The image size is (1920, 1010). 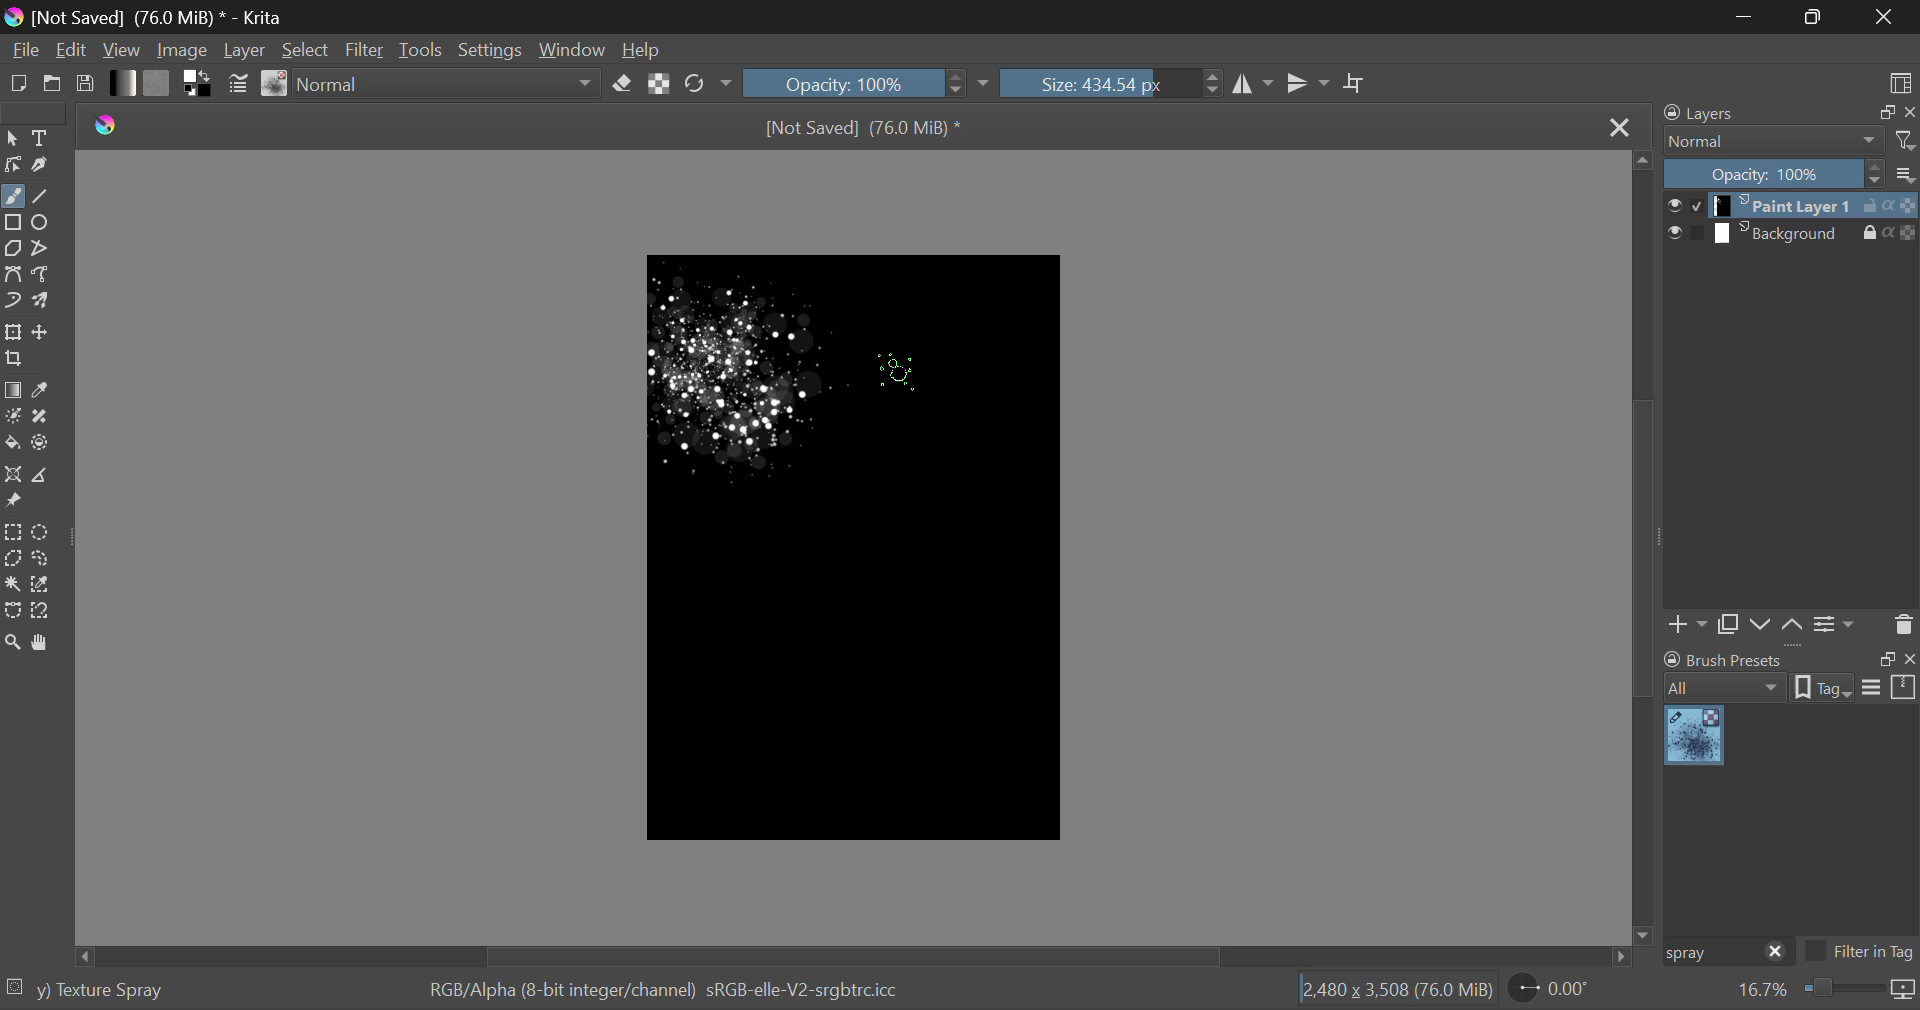 What do you see at coordinates (239, 86) in the screenshot?
I see `Brush Settings` at bounding box center [239, 86].